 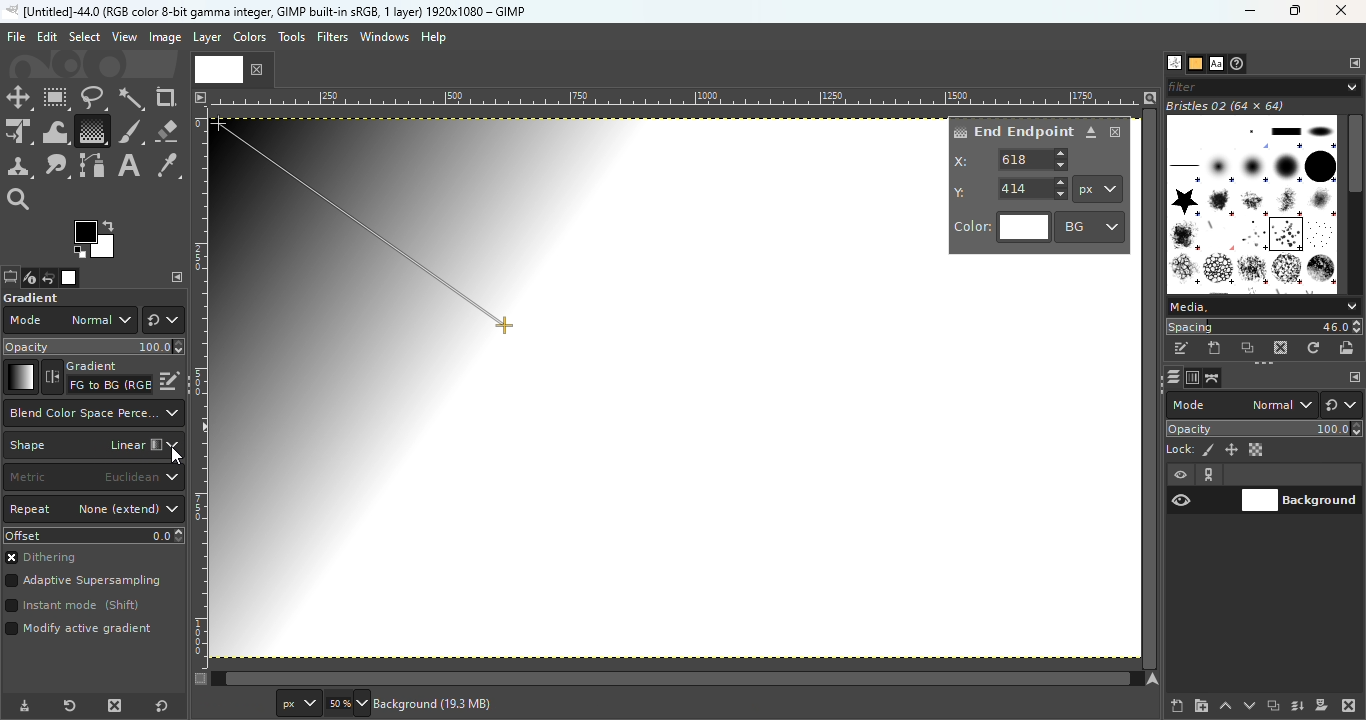 What do you see at coordinates (1155, 679) in the screenshot?
I see `Navigate` at bounding box center [1155, 679].